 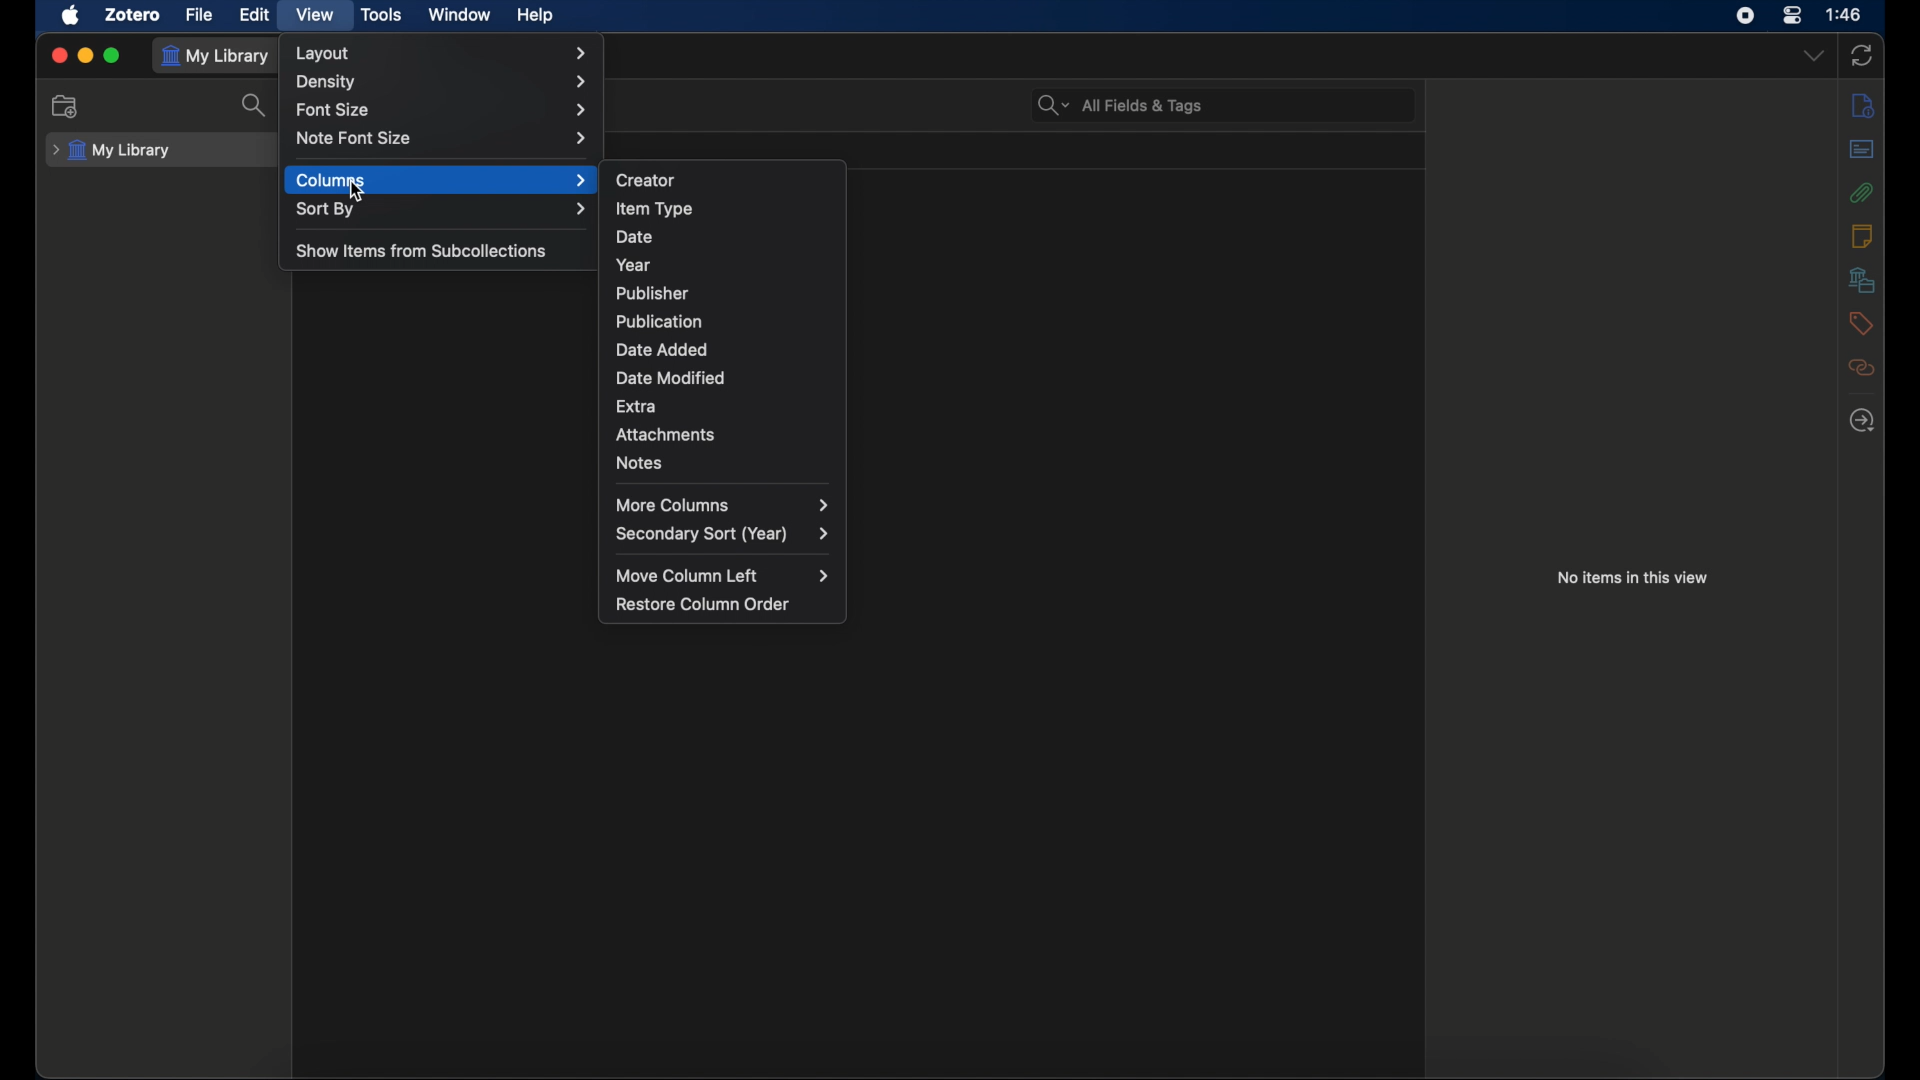 I want to click on font size, so click(x=445, y=108).